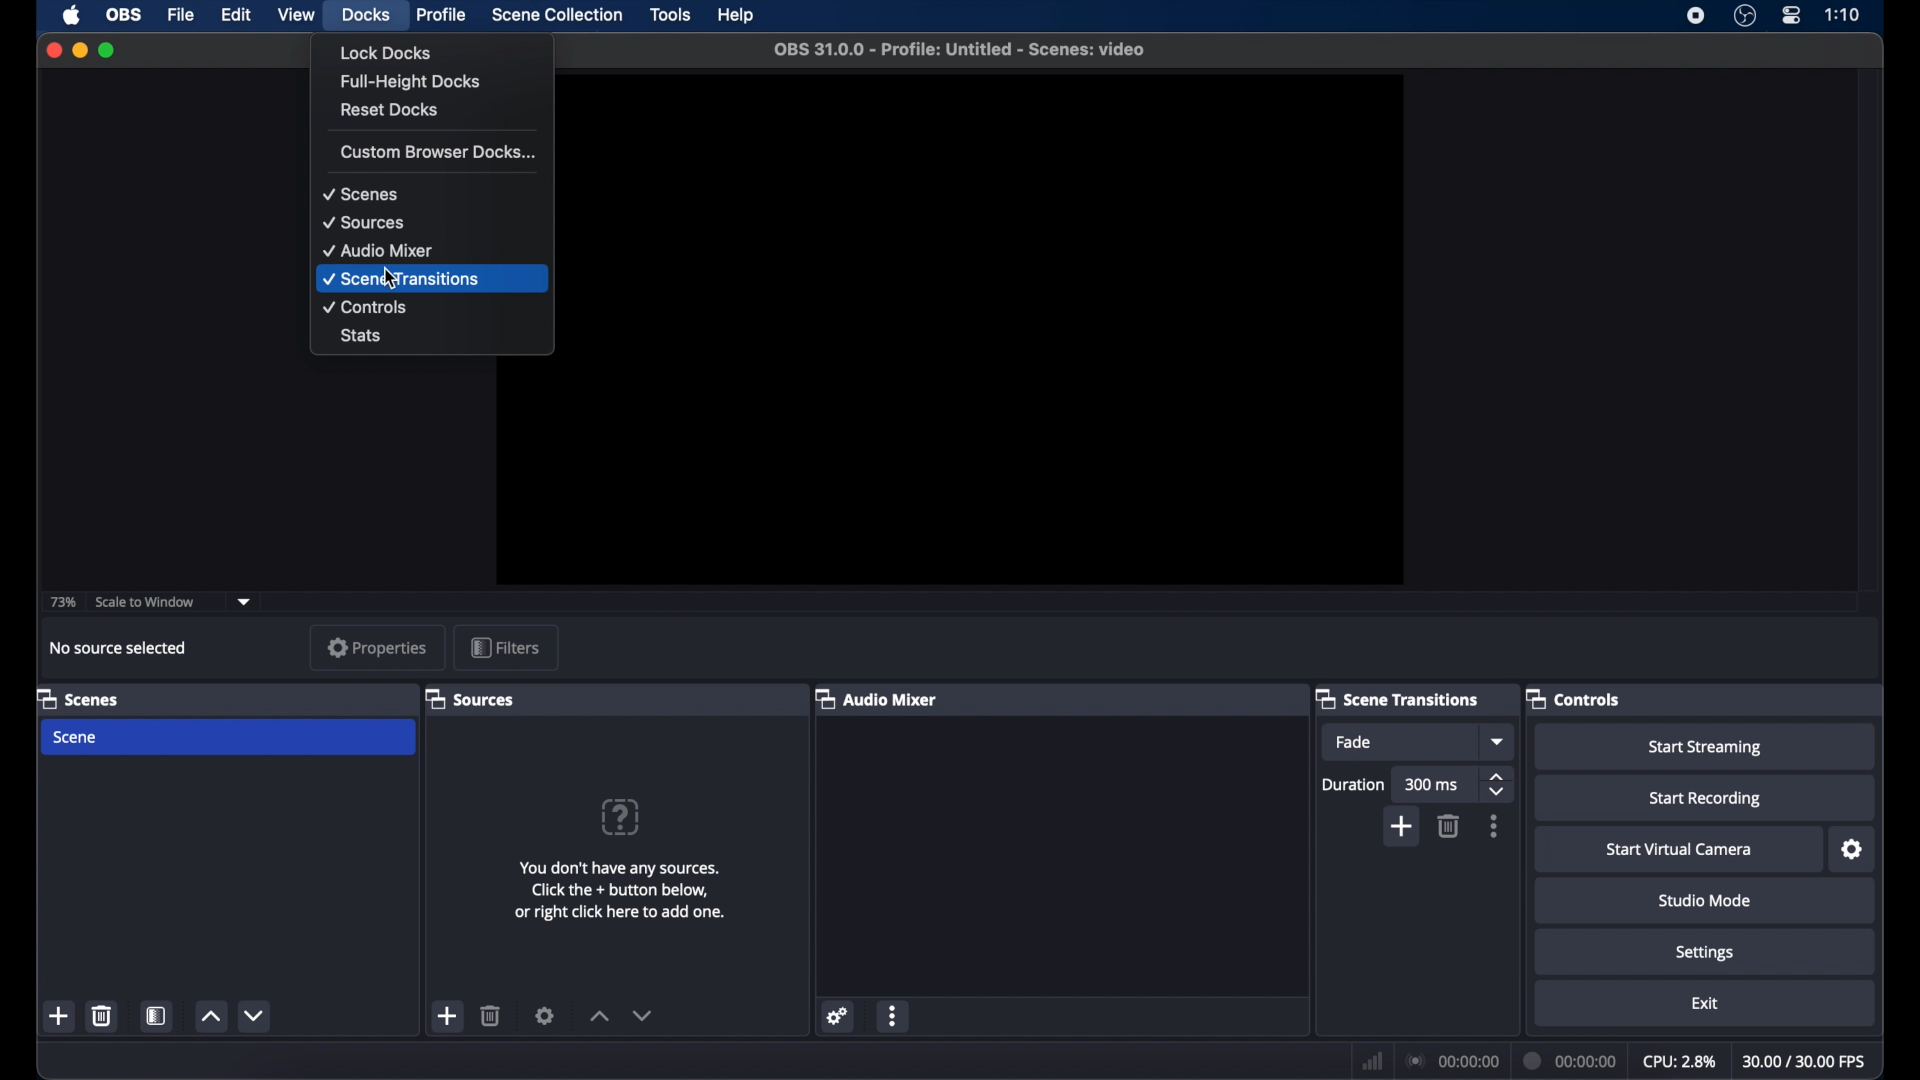 The image size is (1920, 1080). I want to click on info, so click(620, 891).